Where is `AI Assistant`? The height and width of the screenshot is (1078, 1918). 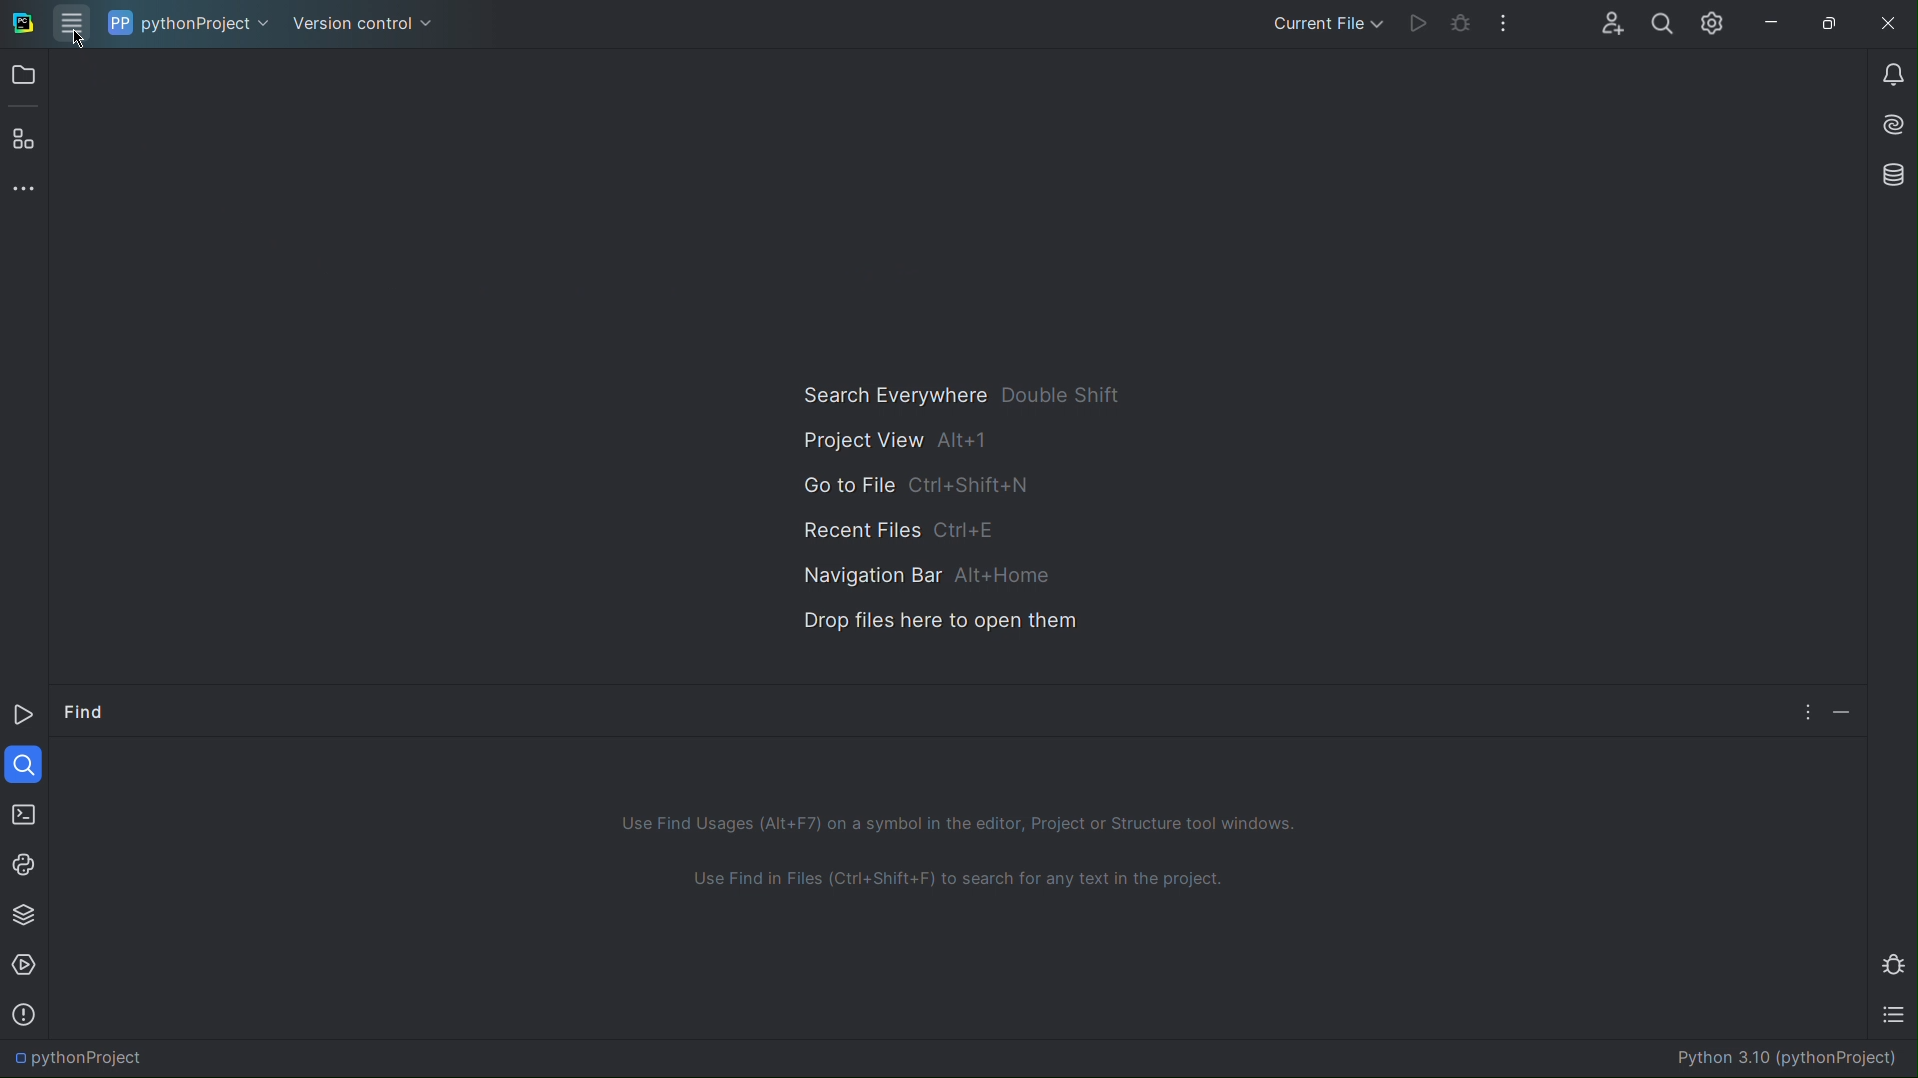
AI Assistant is located at coordinates (1889, 127).